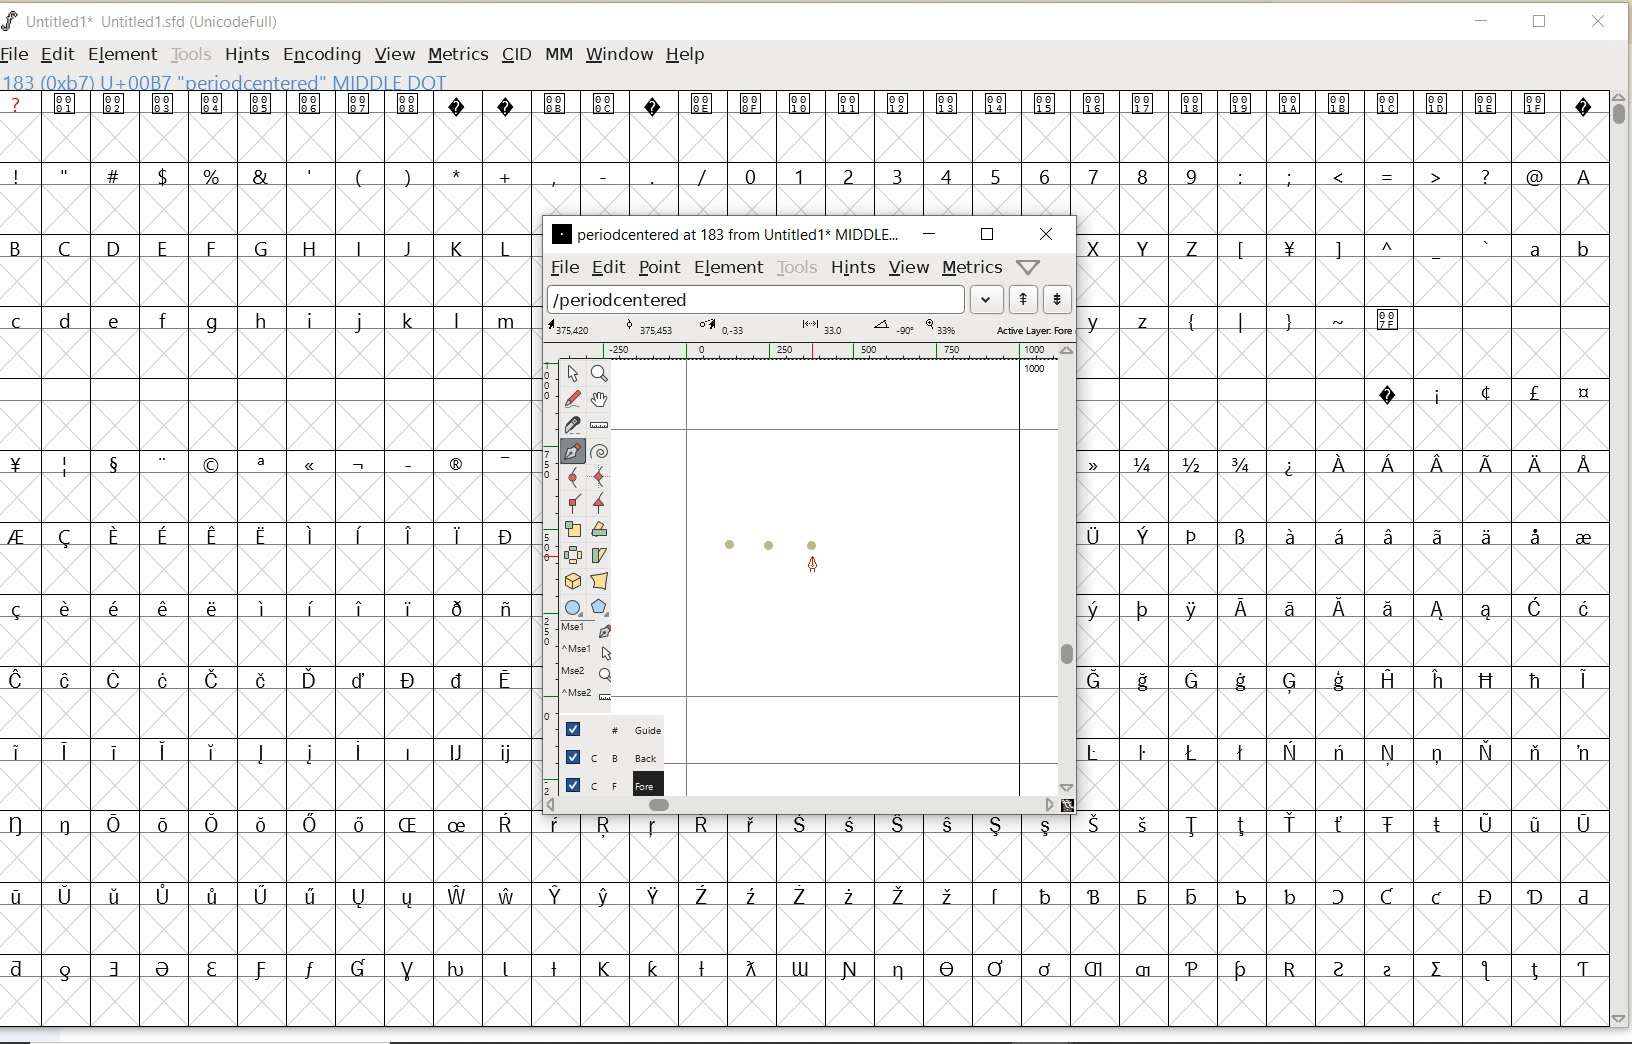  What do you see at coordinates (605, 757) in the screenshot?
I see `background` at bounding box center [605, 757].